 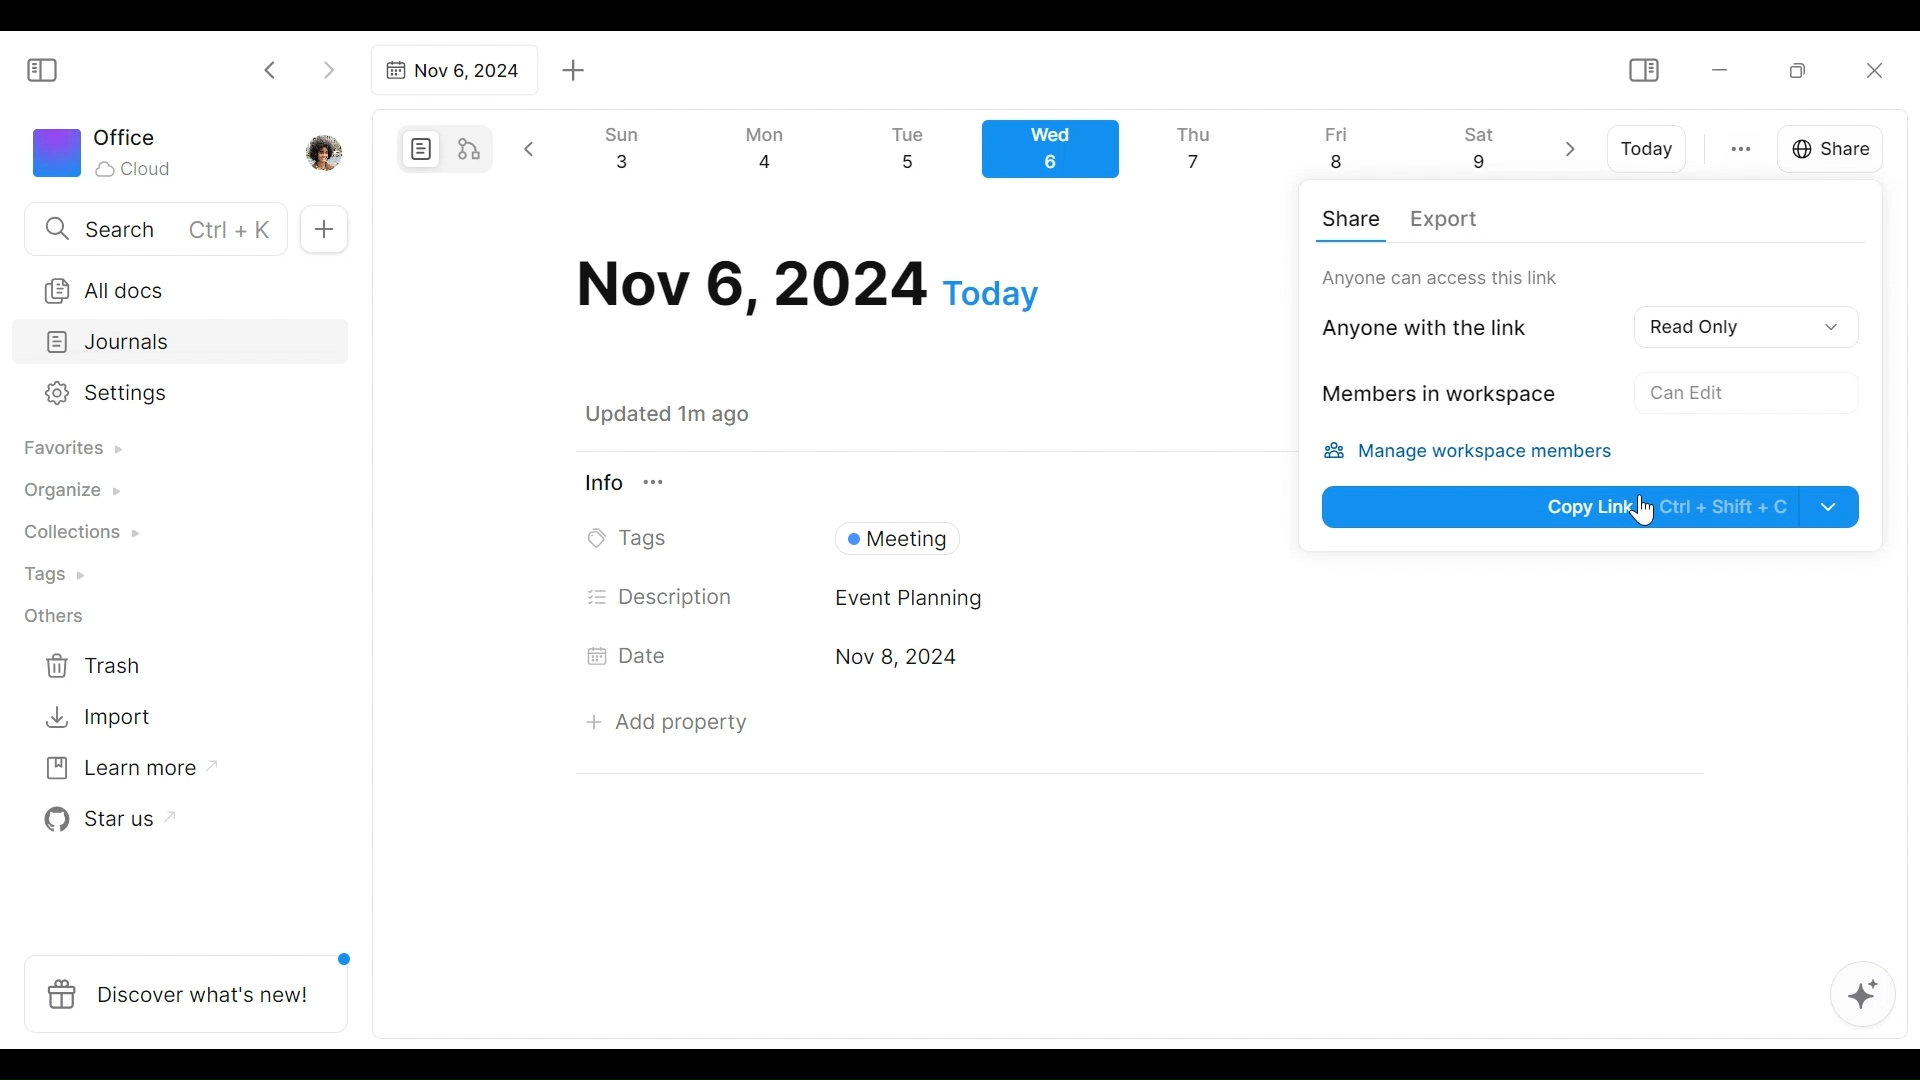 I want to click on No Acces, so click(x=1719, y=389).